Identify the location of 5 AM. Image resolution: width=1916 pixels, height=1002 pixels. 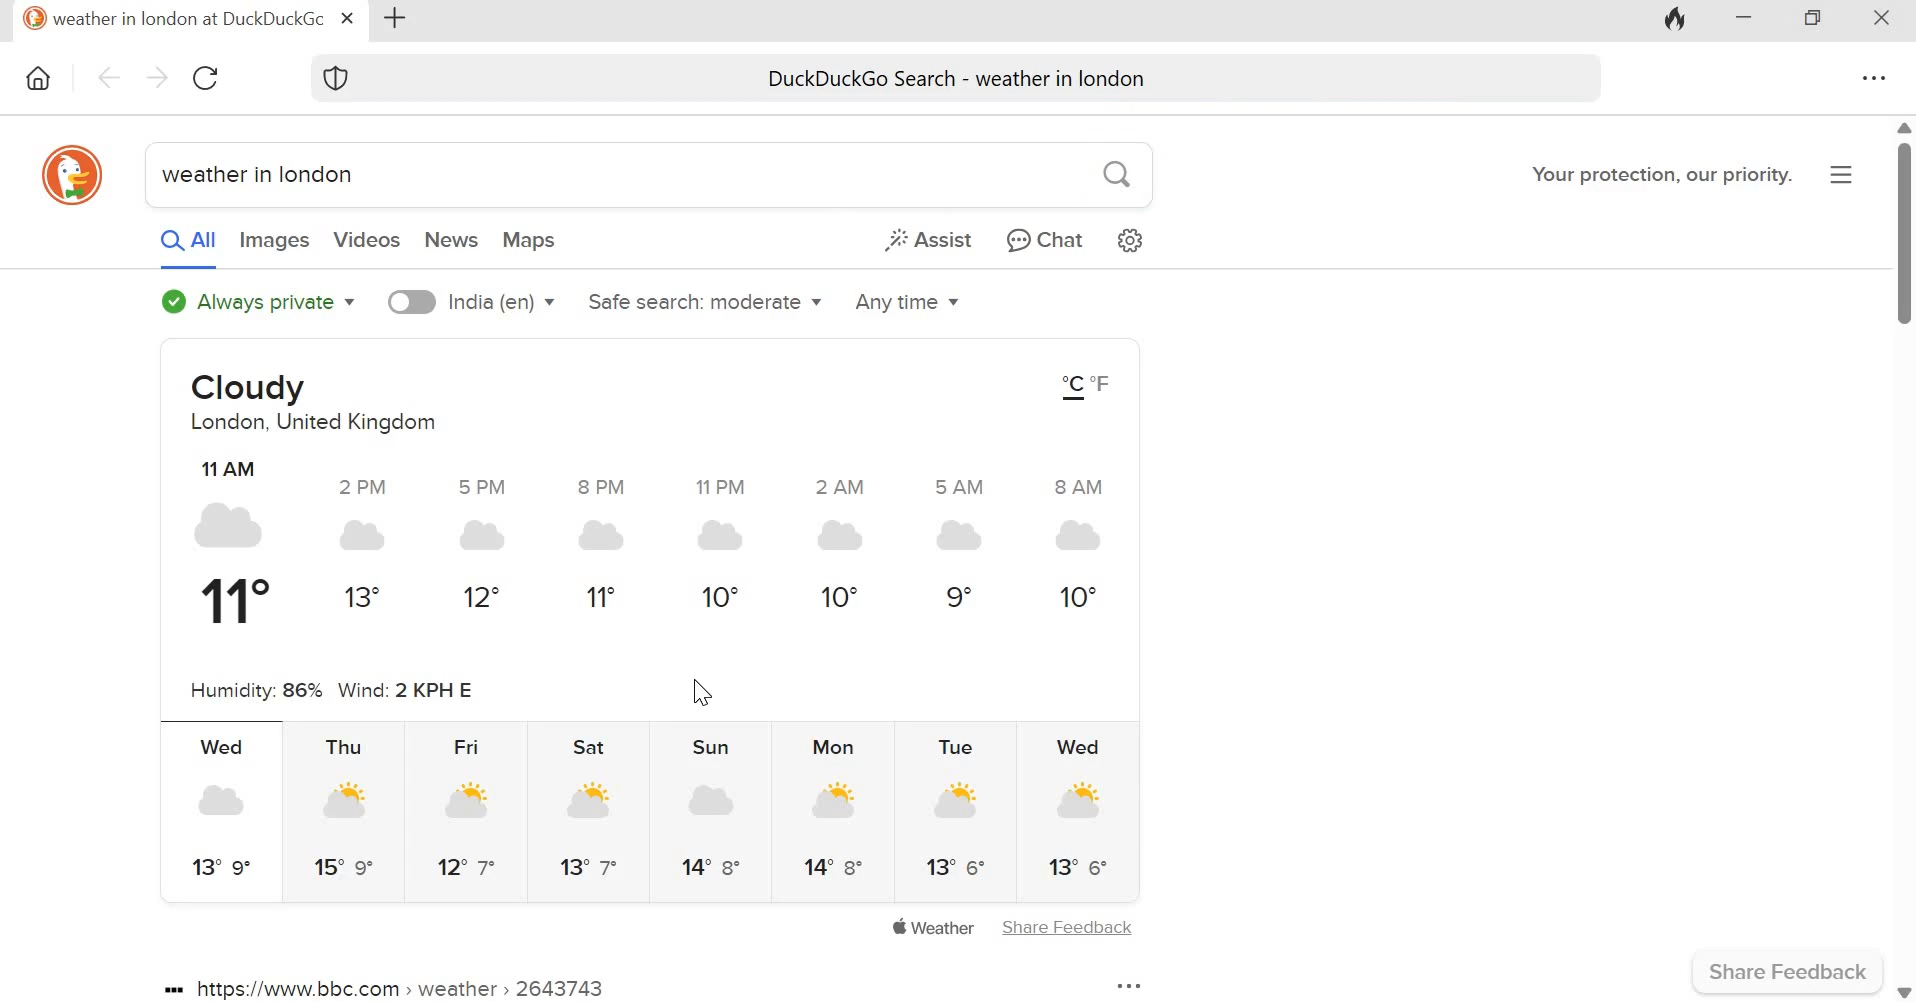
(959, 487).